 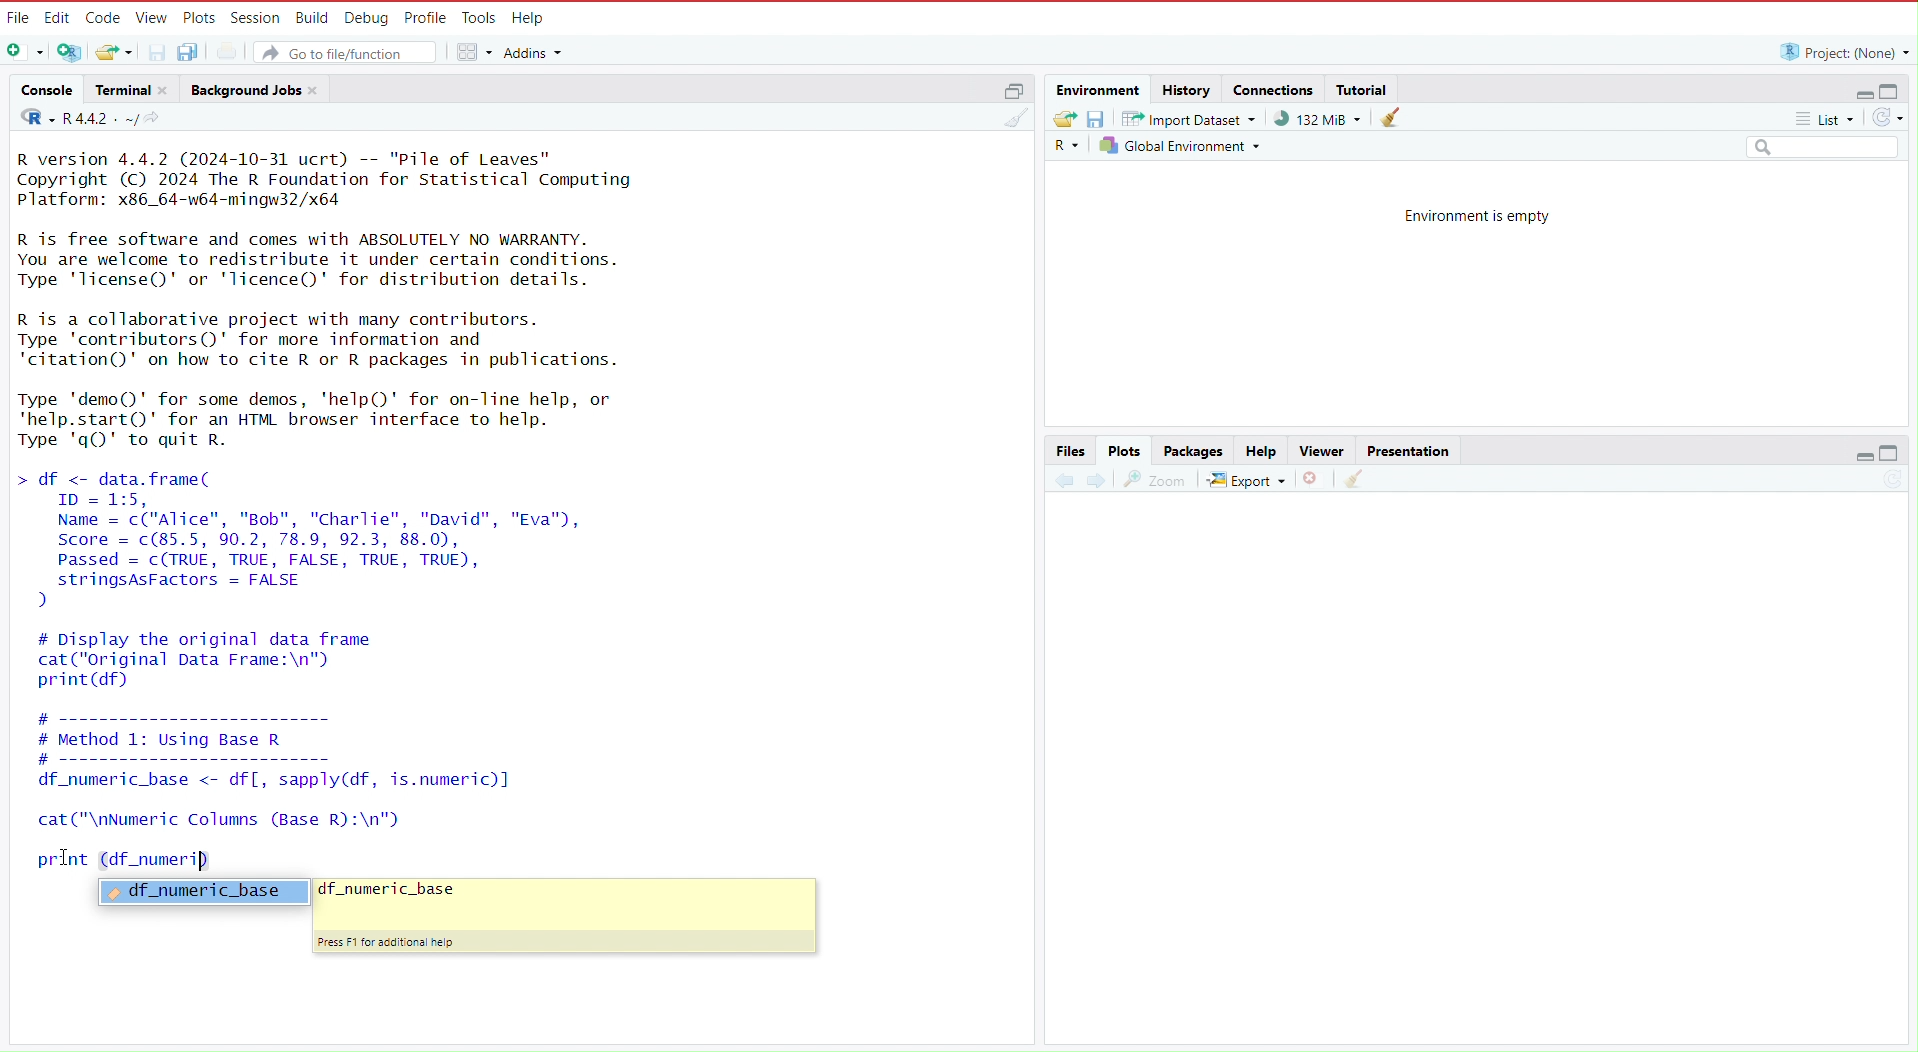 I want to click on Plots, so click(x=202, y=17).